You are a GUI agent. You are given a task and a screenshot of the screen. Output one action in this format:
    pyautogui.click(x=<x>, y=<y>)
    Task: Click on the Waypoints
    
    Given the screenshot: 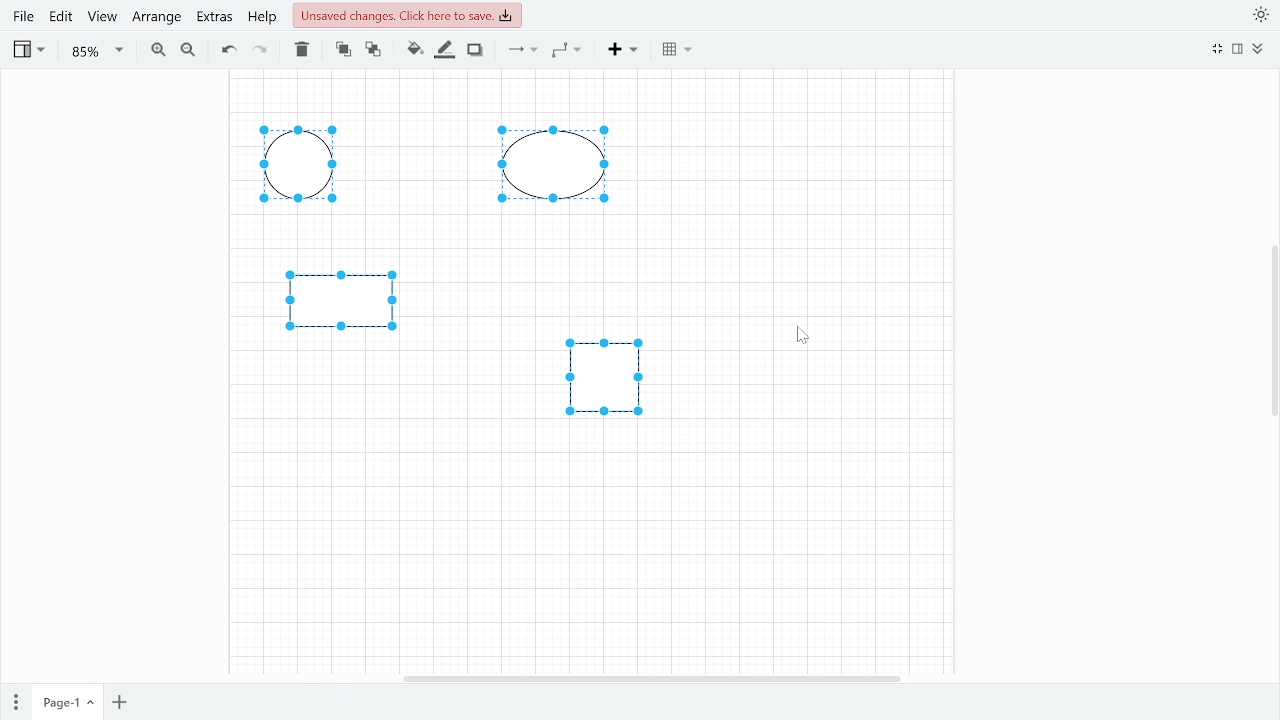 What is the action you would take?
    pyautogui.click(x=566, y=50)
    